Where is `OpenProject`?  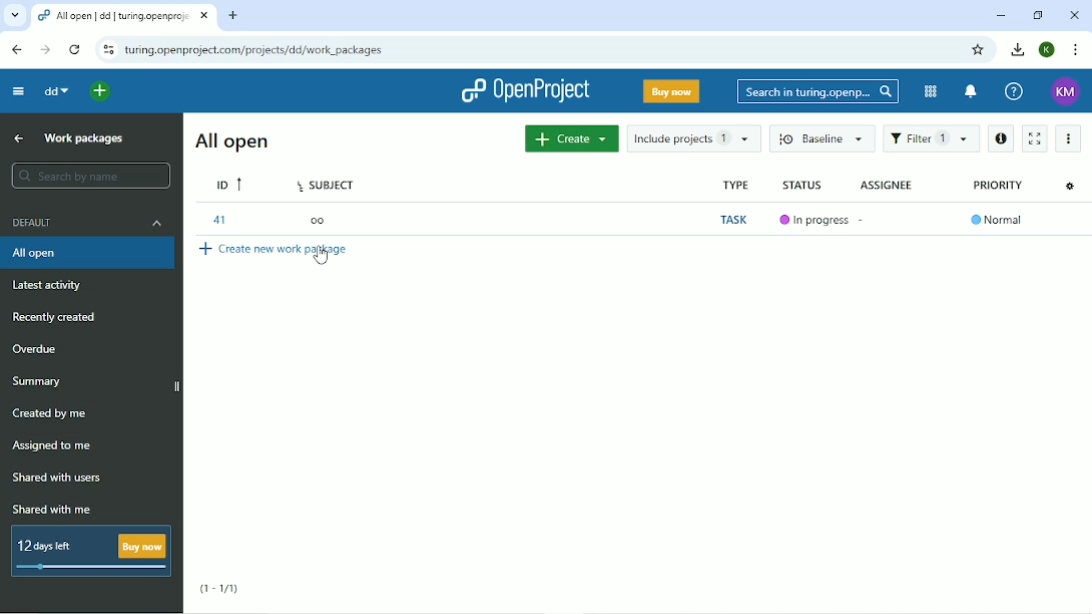 OpenProject is located at coordinates (524, 92).